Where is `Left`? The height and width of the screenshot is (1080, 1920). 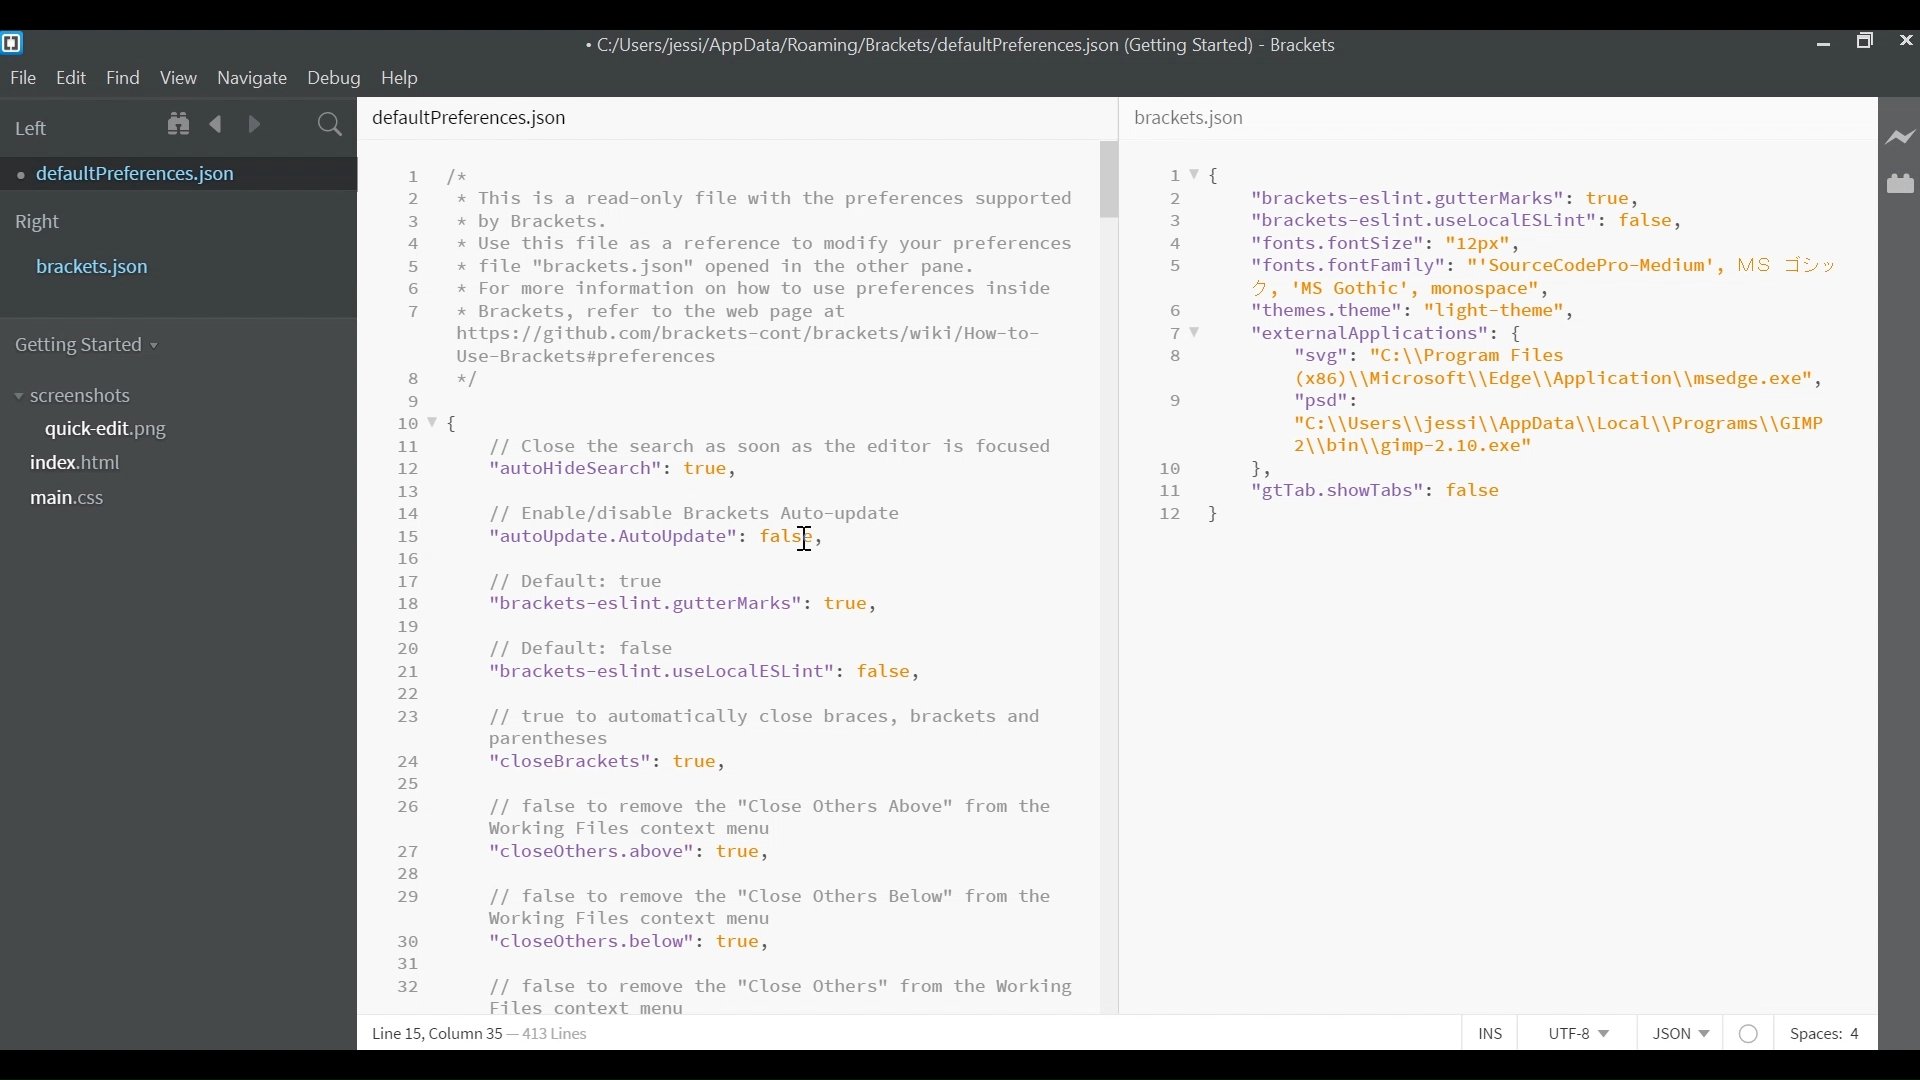
Left is located at coordinates (34, 128).